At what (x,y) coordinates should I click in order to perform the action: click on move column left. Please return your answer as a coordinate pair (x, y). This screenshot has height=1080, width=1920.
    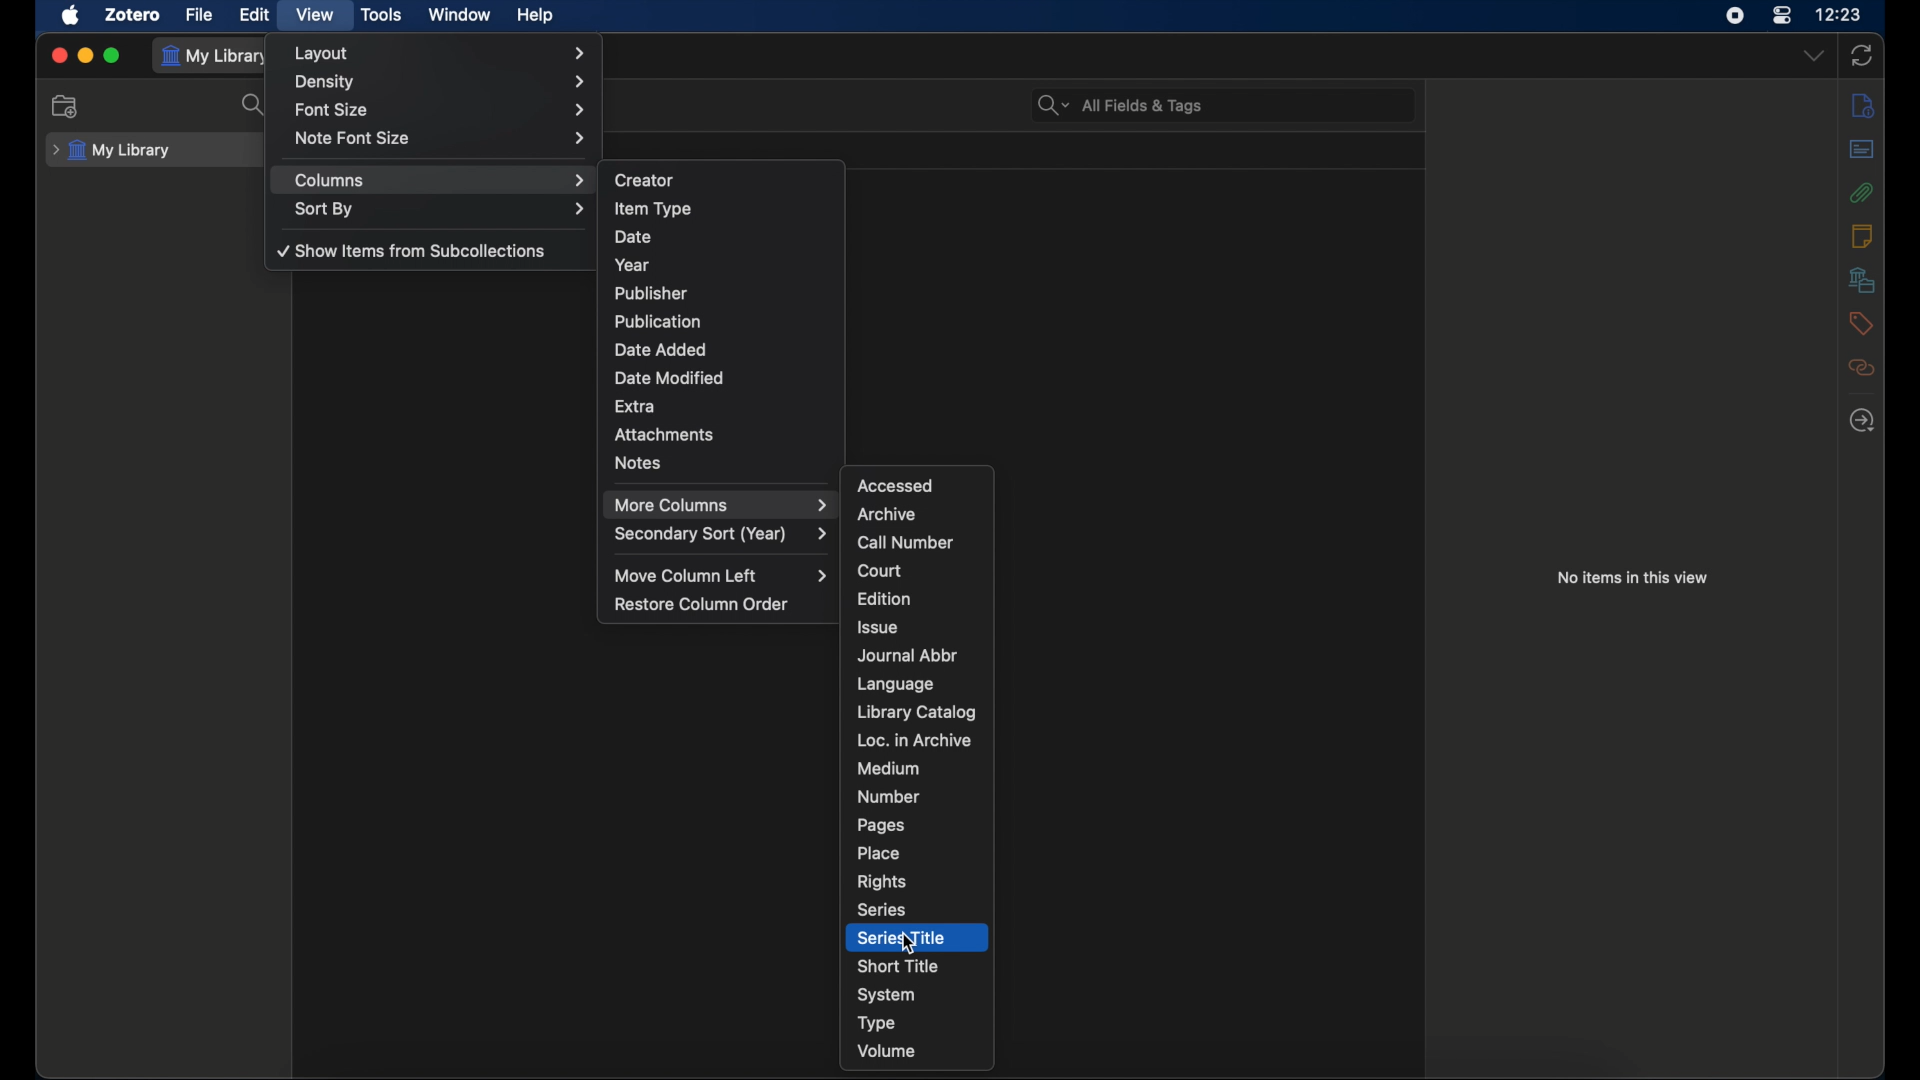
    Looking at the image, I should click on (722, 576).